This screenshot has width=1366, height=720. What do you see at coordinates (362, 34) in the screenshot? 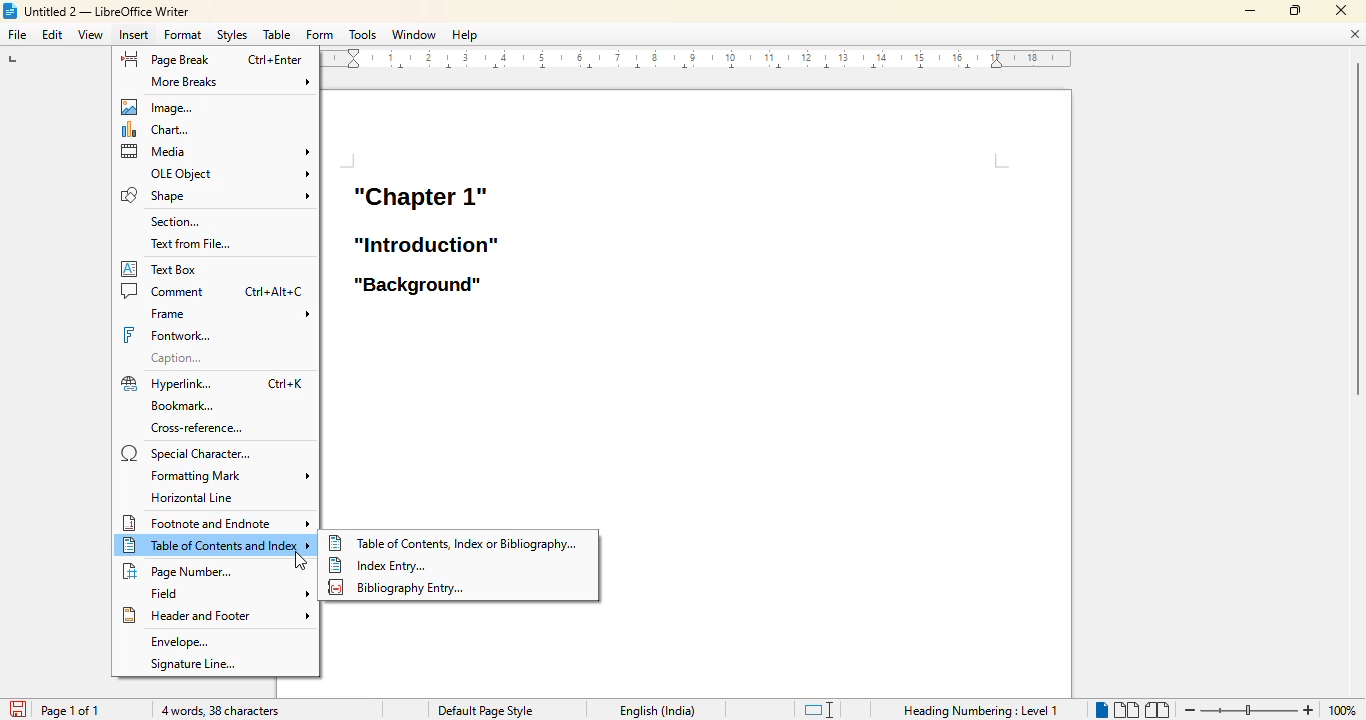
I see `tools` at bounding box center [362, 34].